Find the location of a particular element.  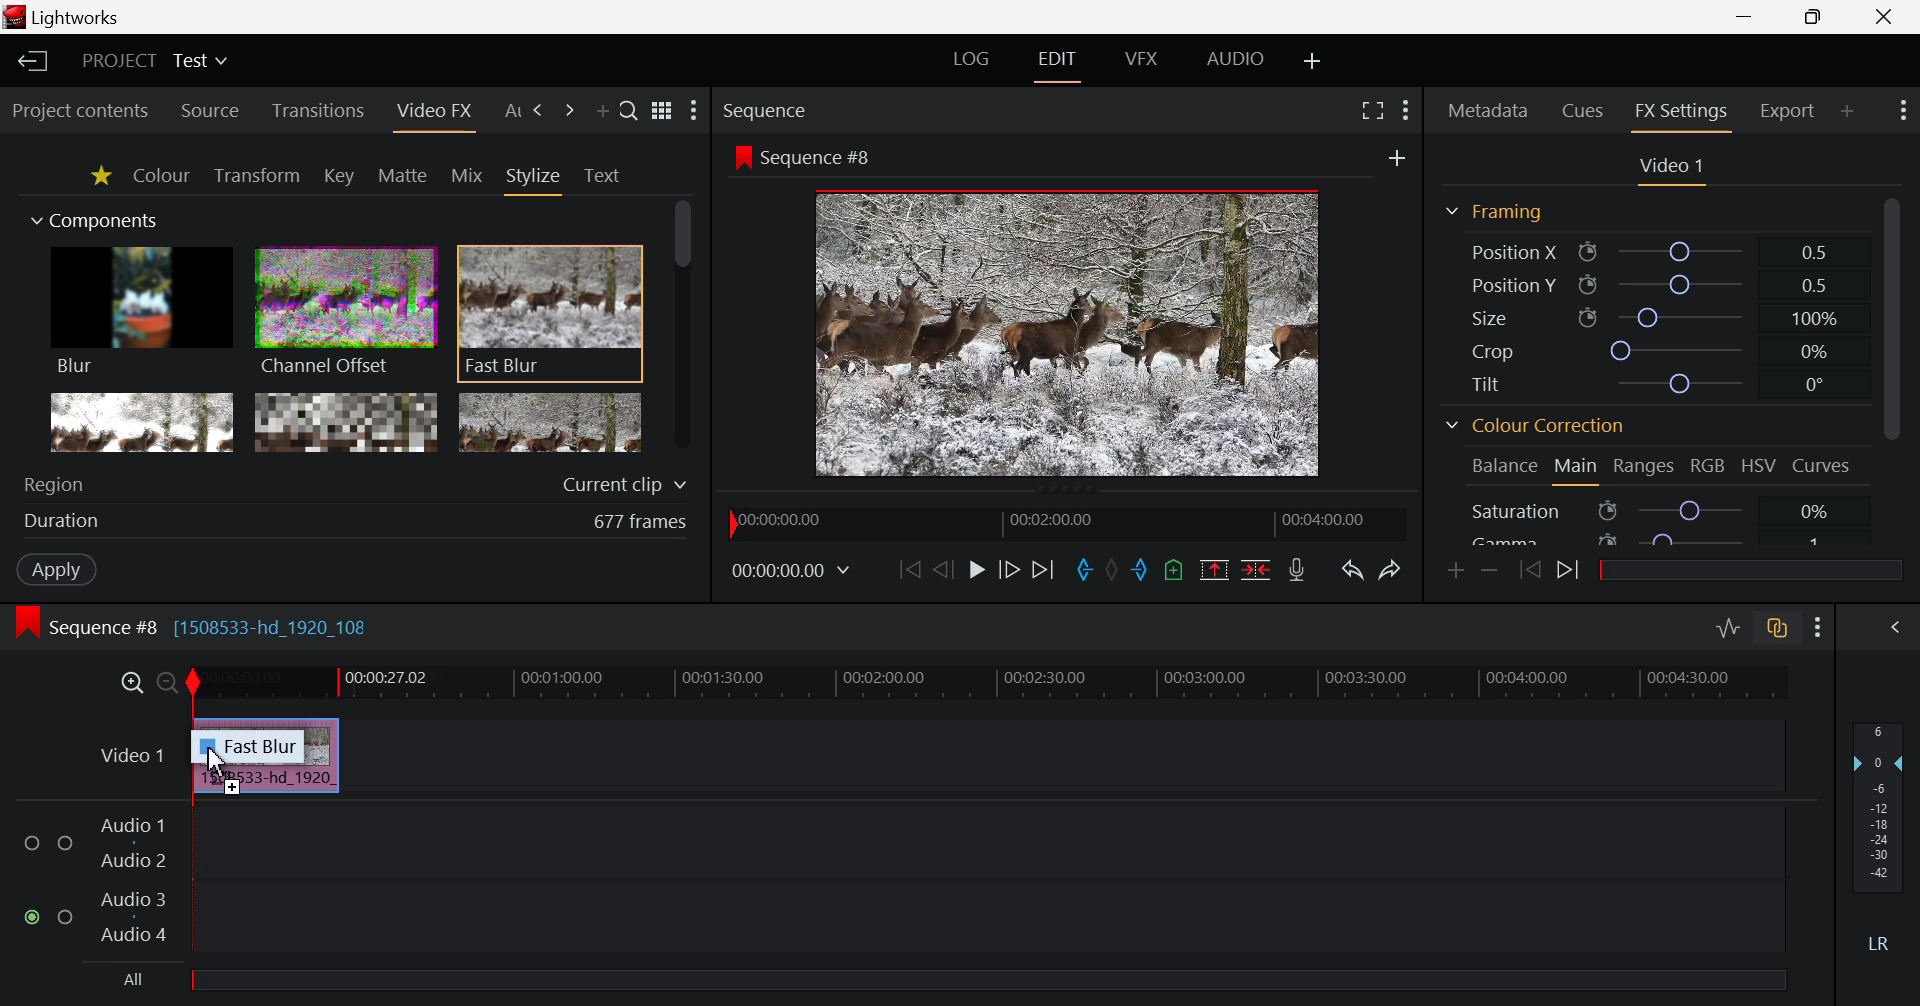

Transform is located at coordinates (258, 175).